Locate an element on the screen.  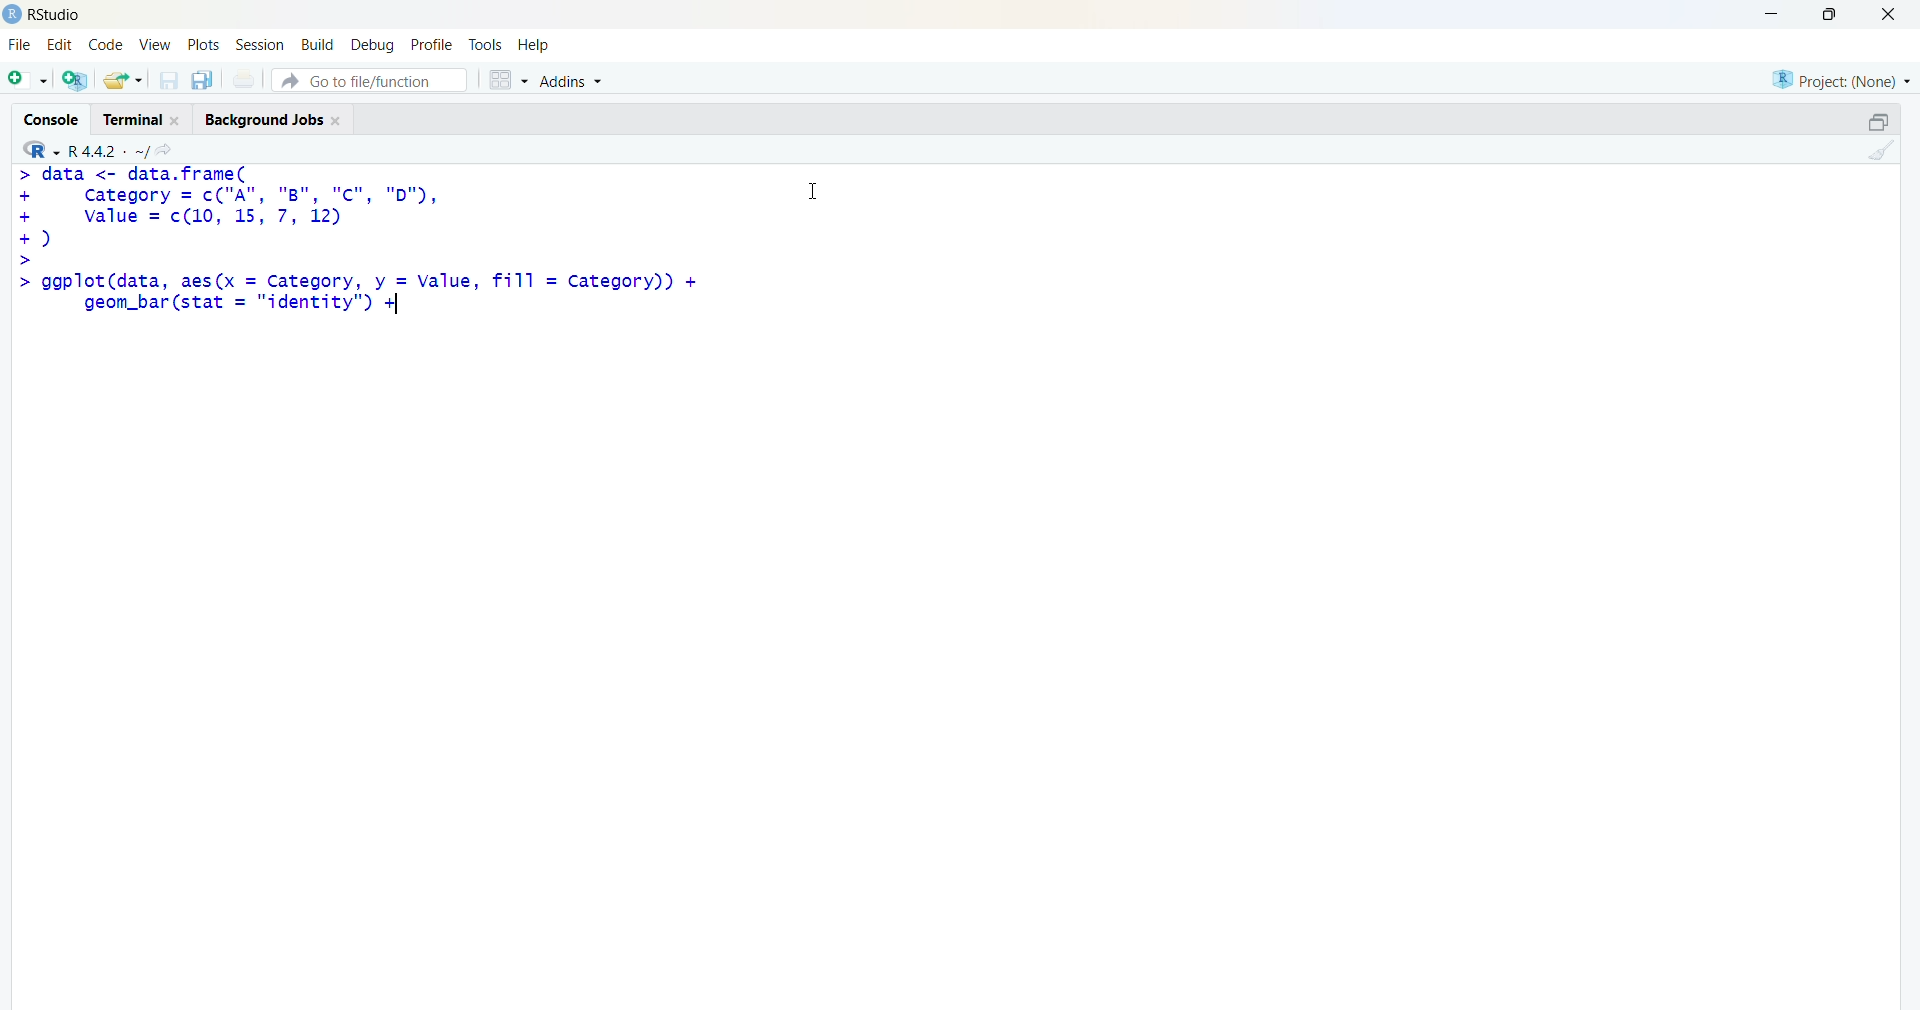
View is located at coordinates (156, 45).